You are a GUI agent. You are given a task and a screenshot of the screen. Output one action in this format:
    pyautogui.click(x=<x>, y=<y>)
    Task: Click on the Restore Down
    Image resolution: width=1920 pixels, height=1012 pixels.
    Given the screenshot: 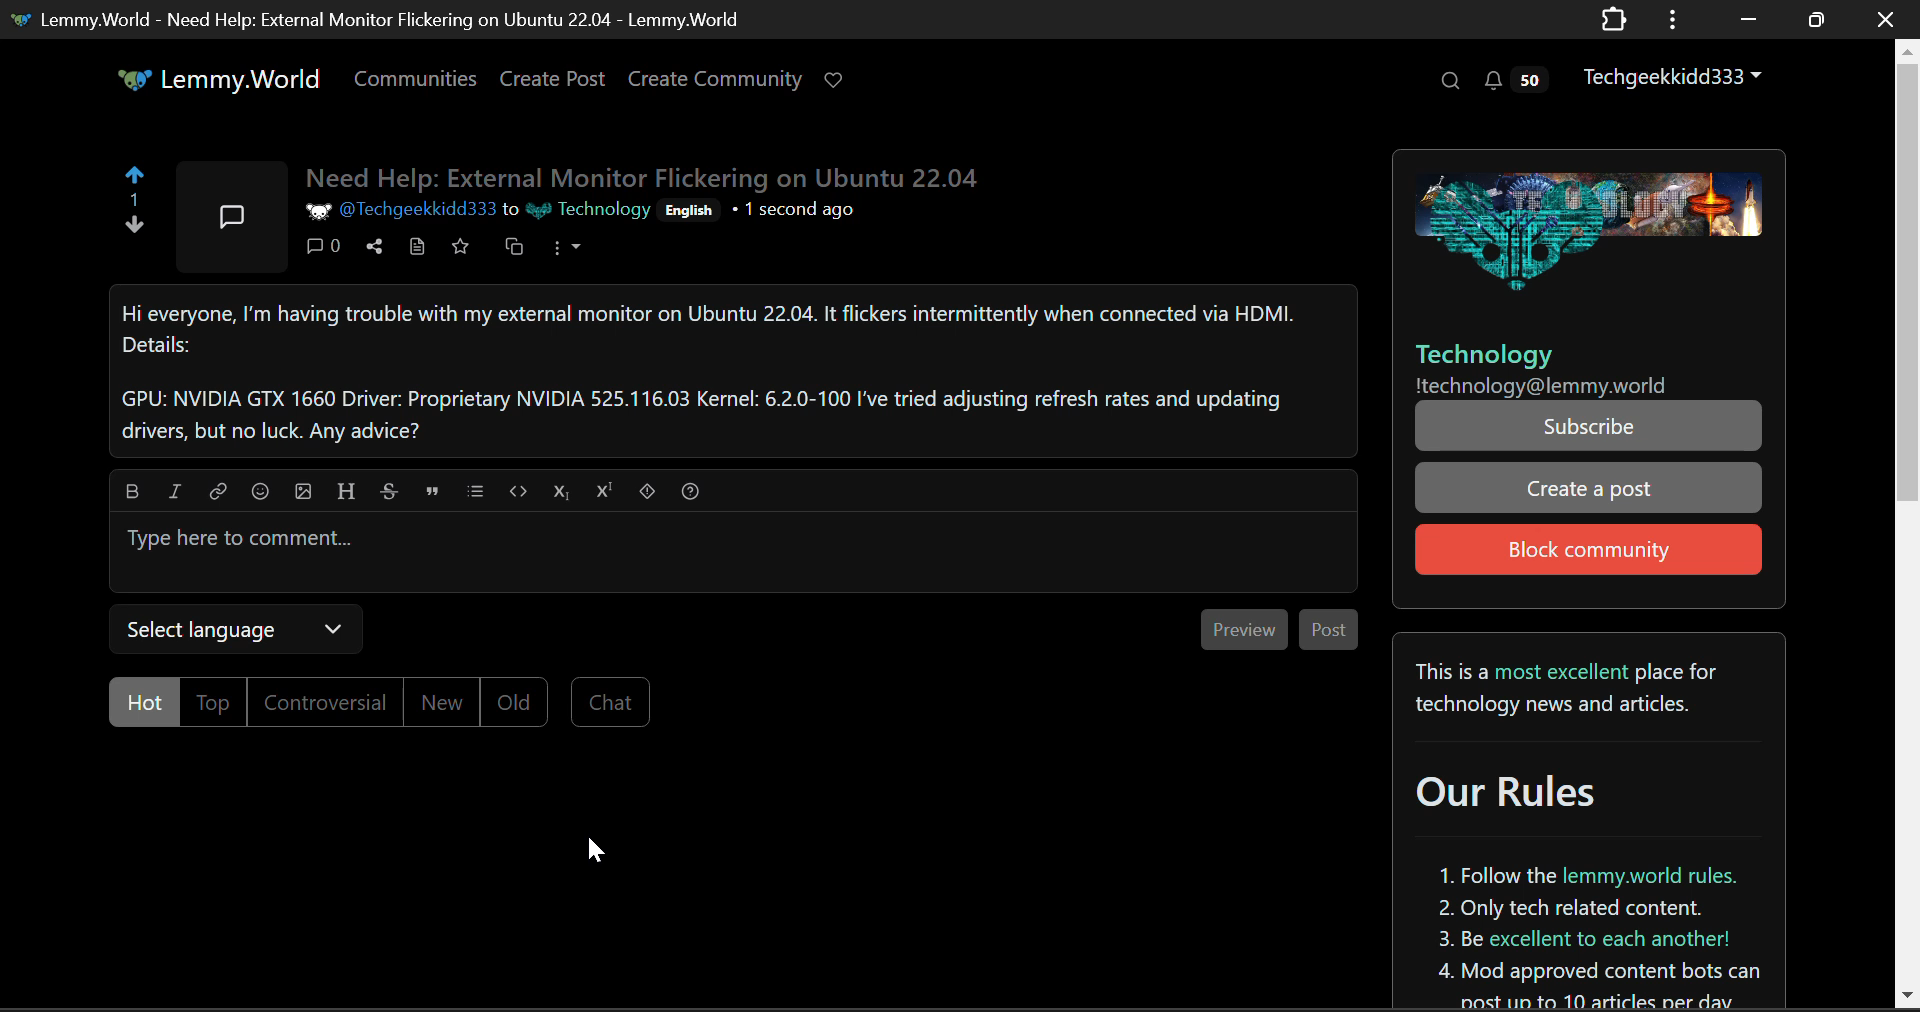 What is the action you would take?
    pyautogui.click(x=1744, y=17)
    